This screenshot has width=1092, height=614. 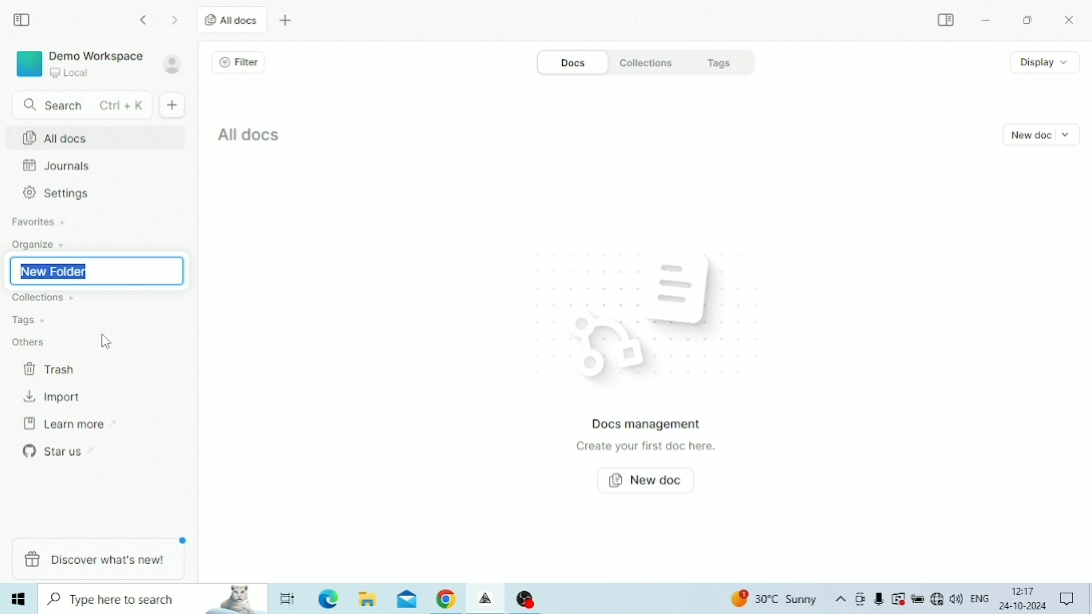 I want to click on Google Chrome, so click(x=446, y=600).